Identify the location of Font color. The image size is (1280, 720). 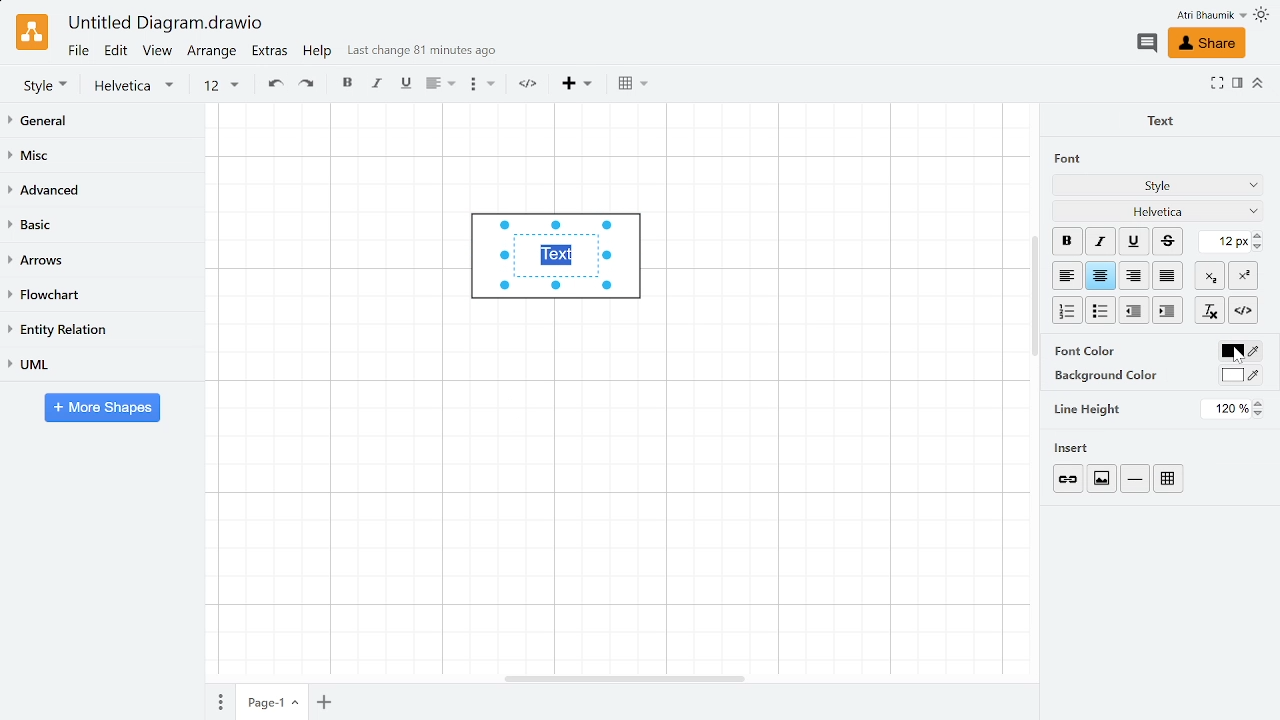
(1239, 352).